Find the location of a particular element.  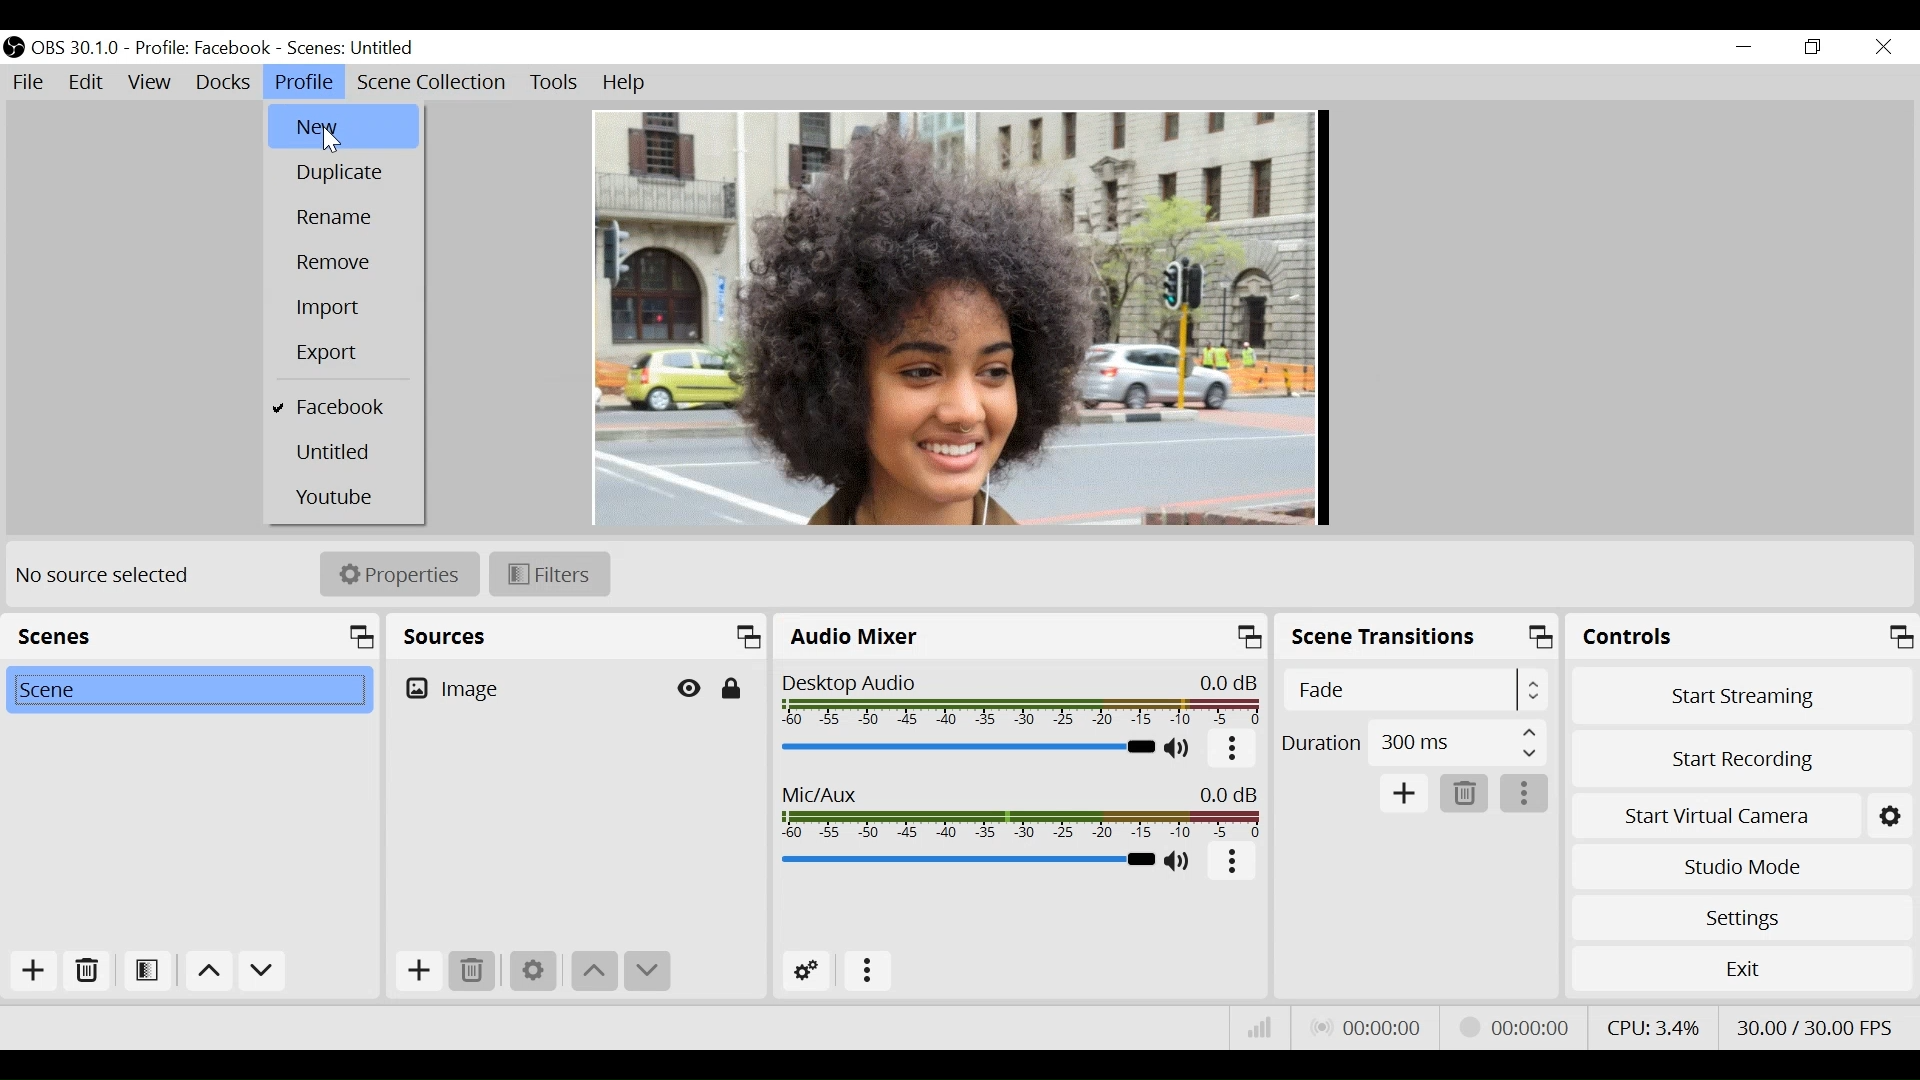

(un)mute is located at coordinates (1183, 862).